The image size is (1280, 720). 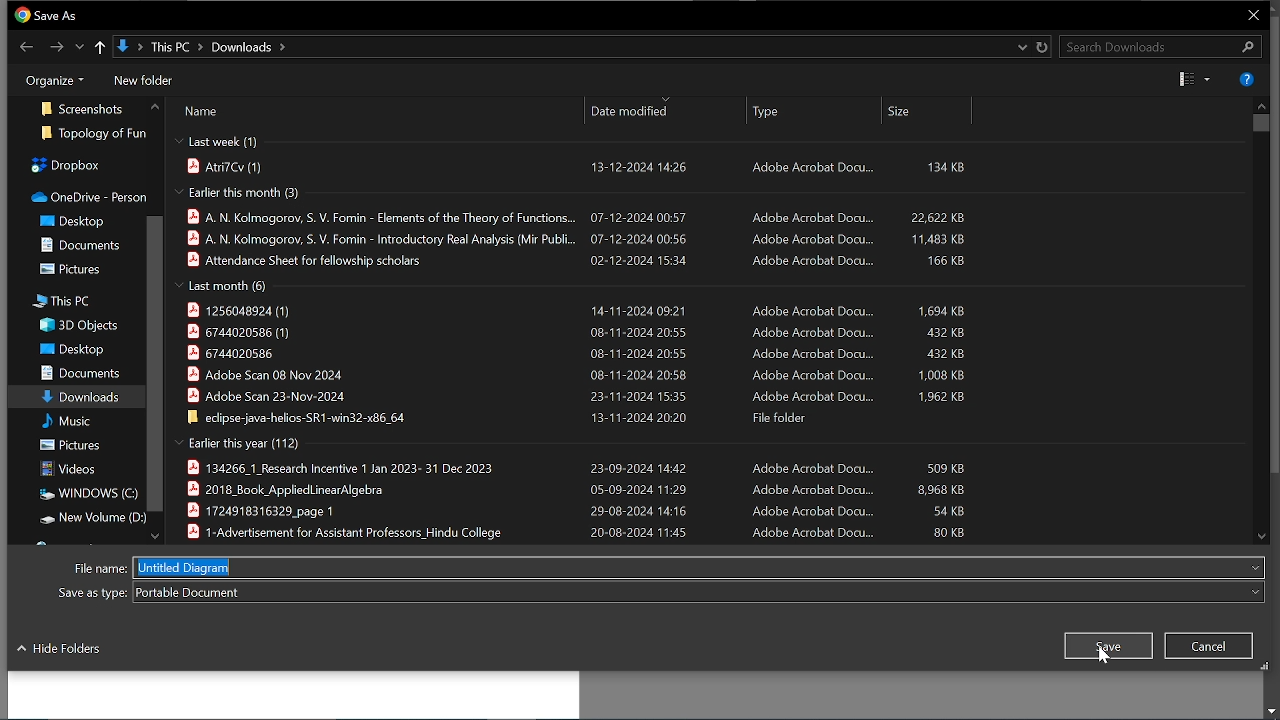 I want to click on windows(C), so click(x=87, y=495).